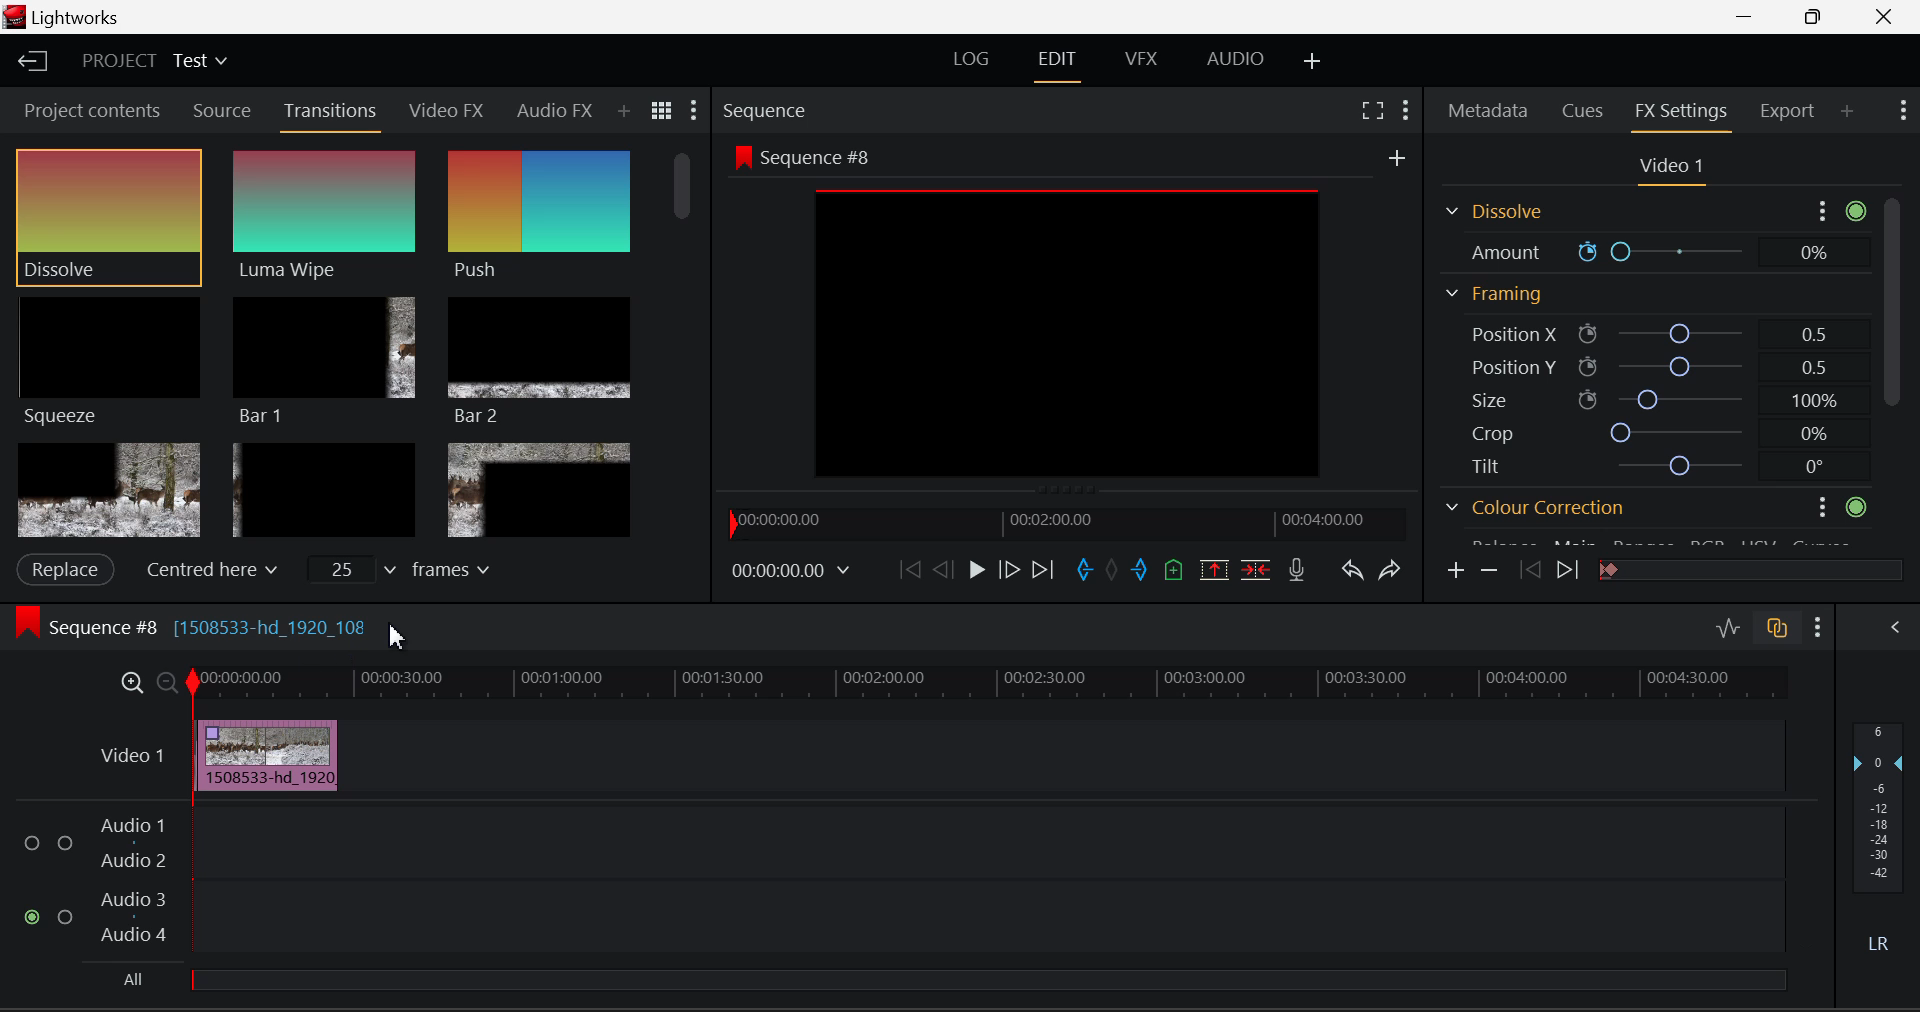  Describe the element at coordinates (974, 572) in the screenshot. I see `Play` at that location.